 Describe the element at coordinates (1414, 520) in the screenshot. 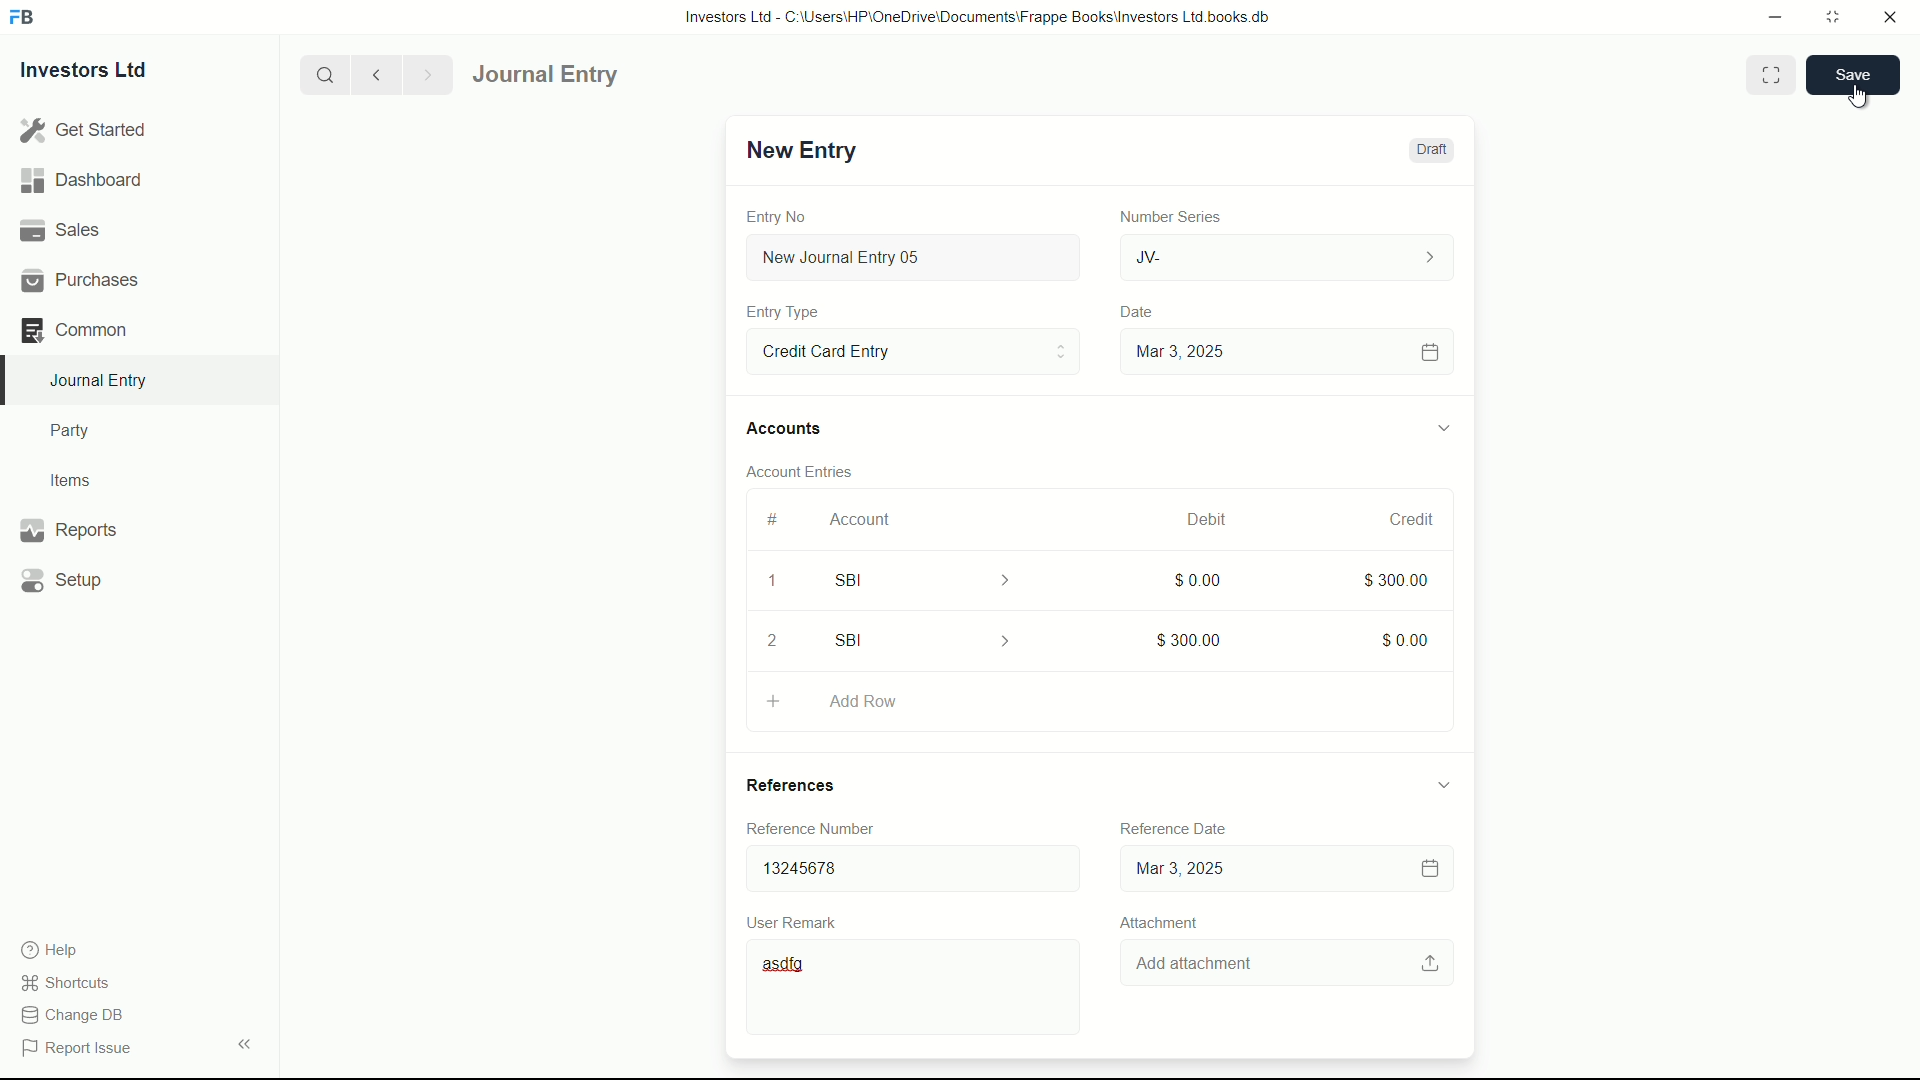

I see `credit` at that location.